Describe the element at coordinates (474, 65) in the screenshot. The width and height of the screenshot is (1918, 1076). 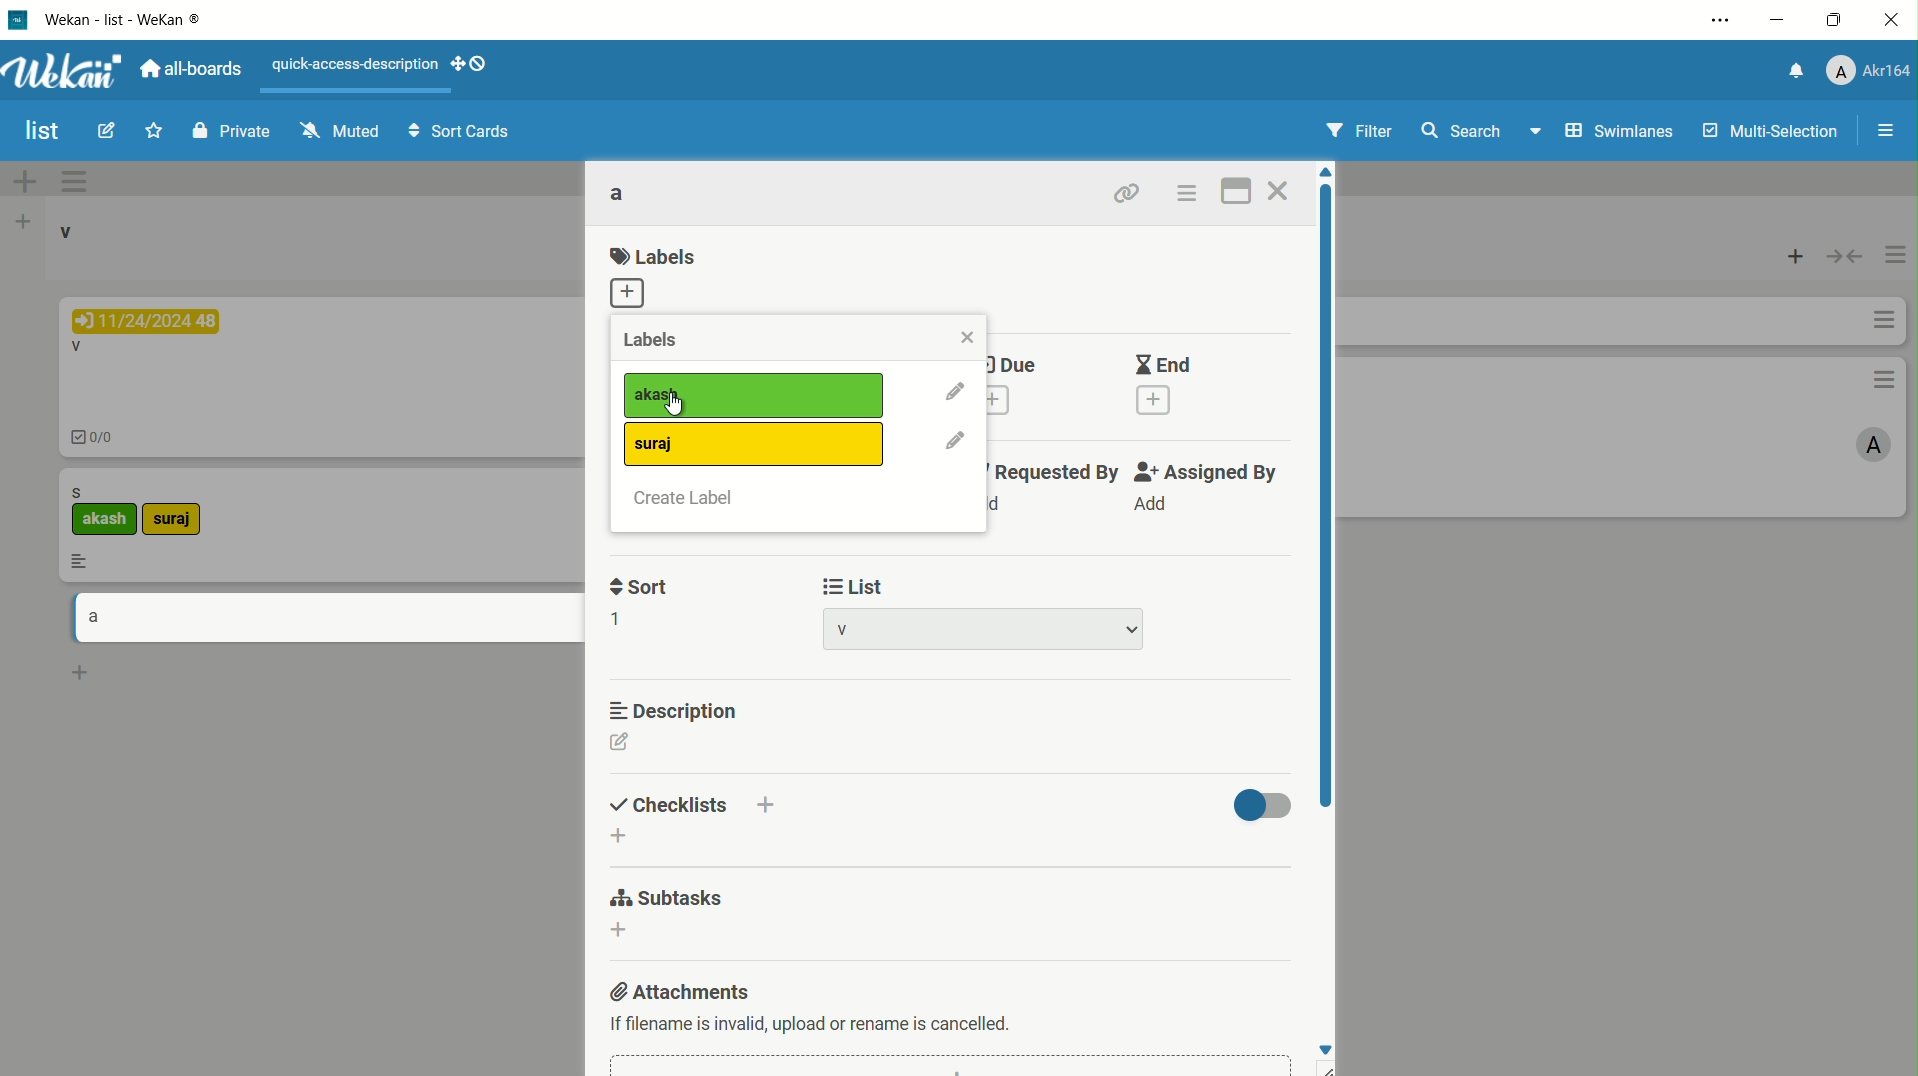
I see `show-desktop-drag-handles` at that location.